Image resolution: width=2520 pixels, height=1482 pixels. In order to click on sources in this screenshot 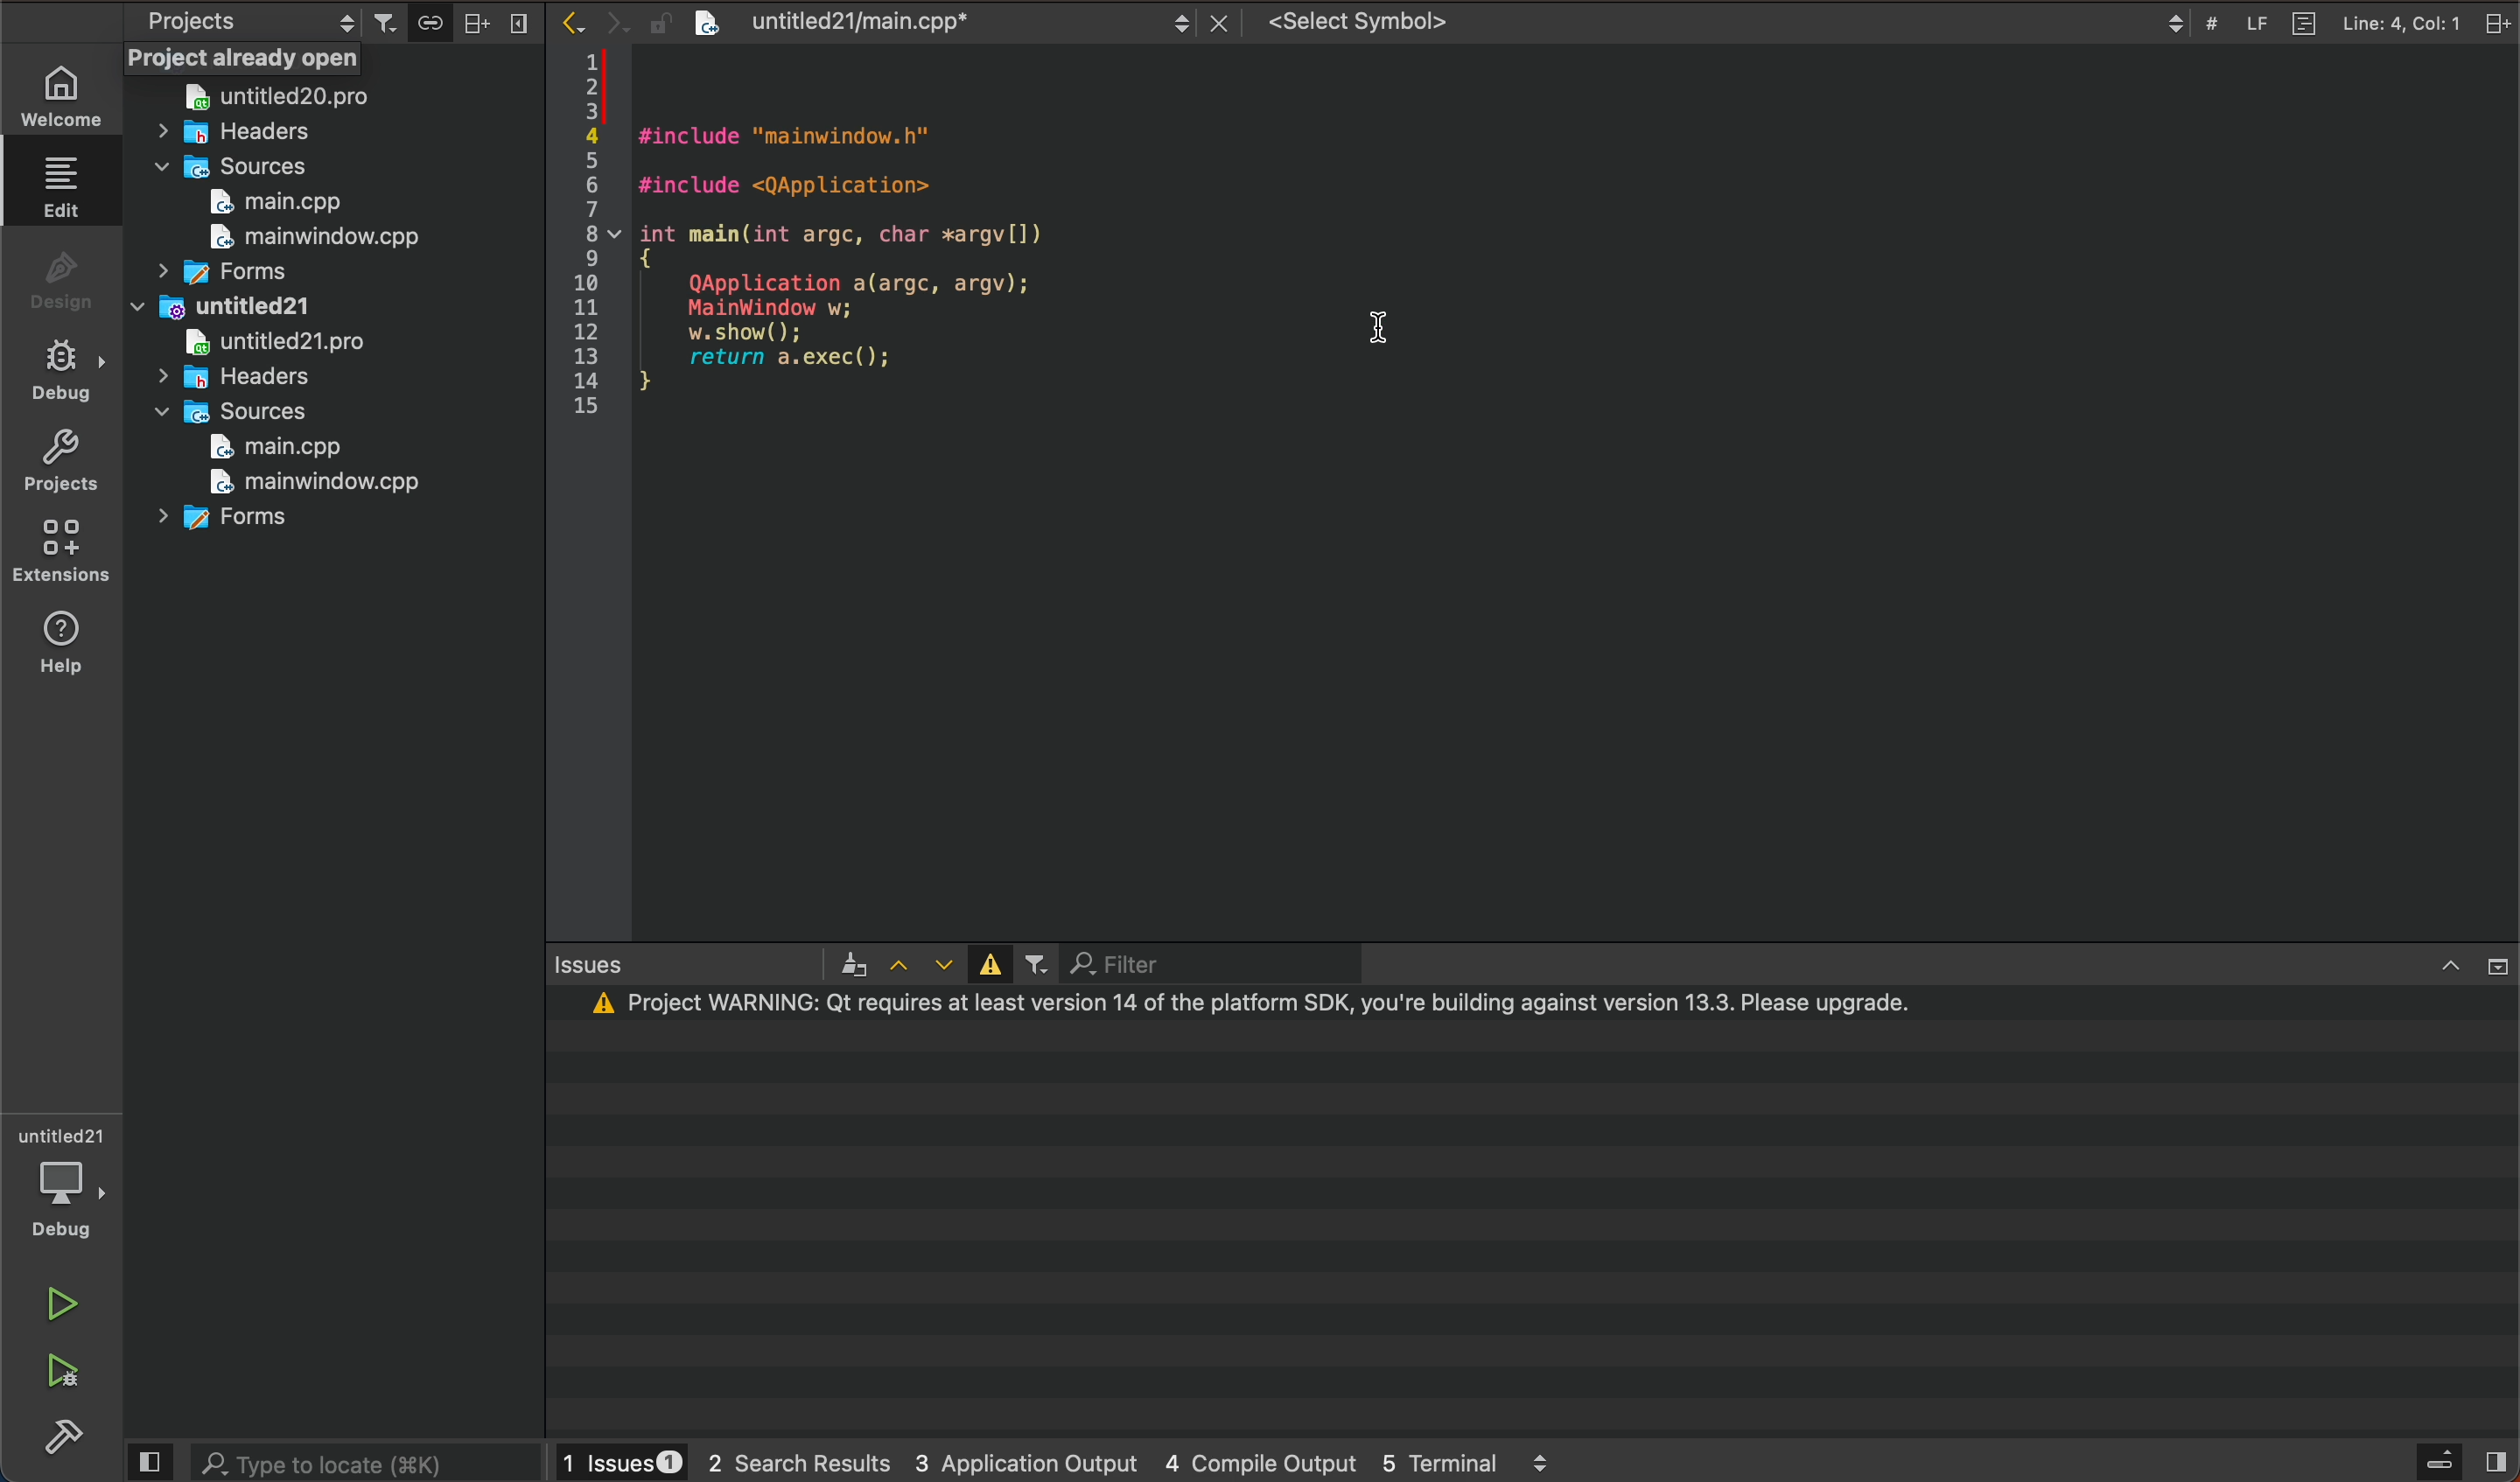, I will do `click(242, 410)`.